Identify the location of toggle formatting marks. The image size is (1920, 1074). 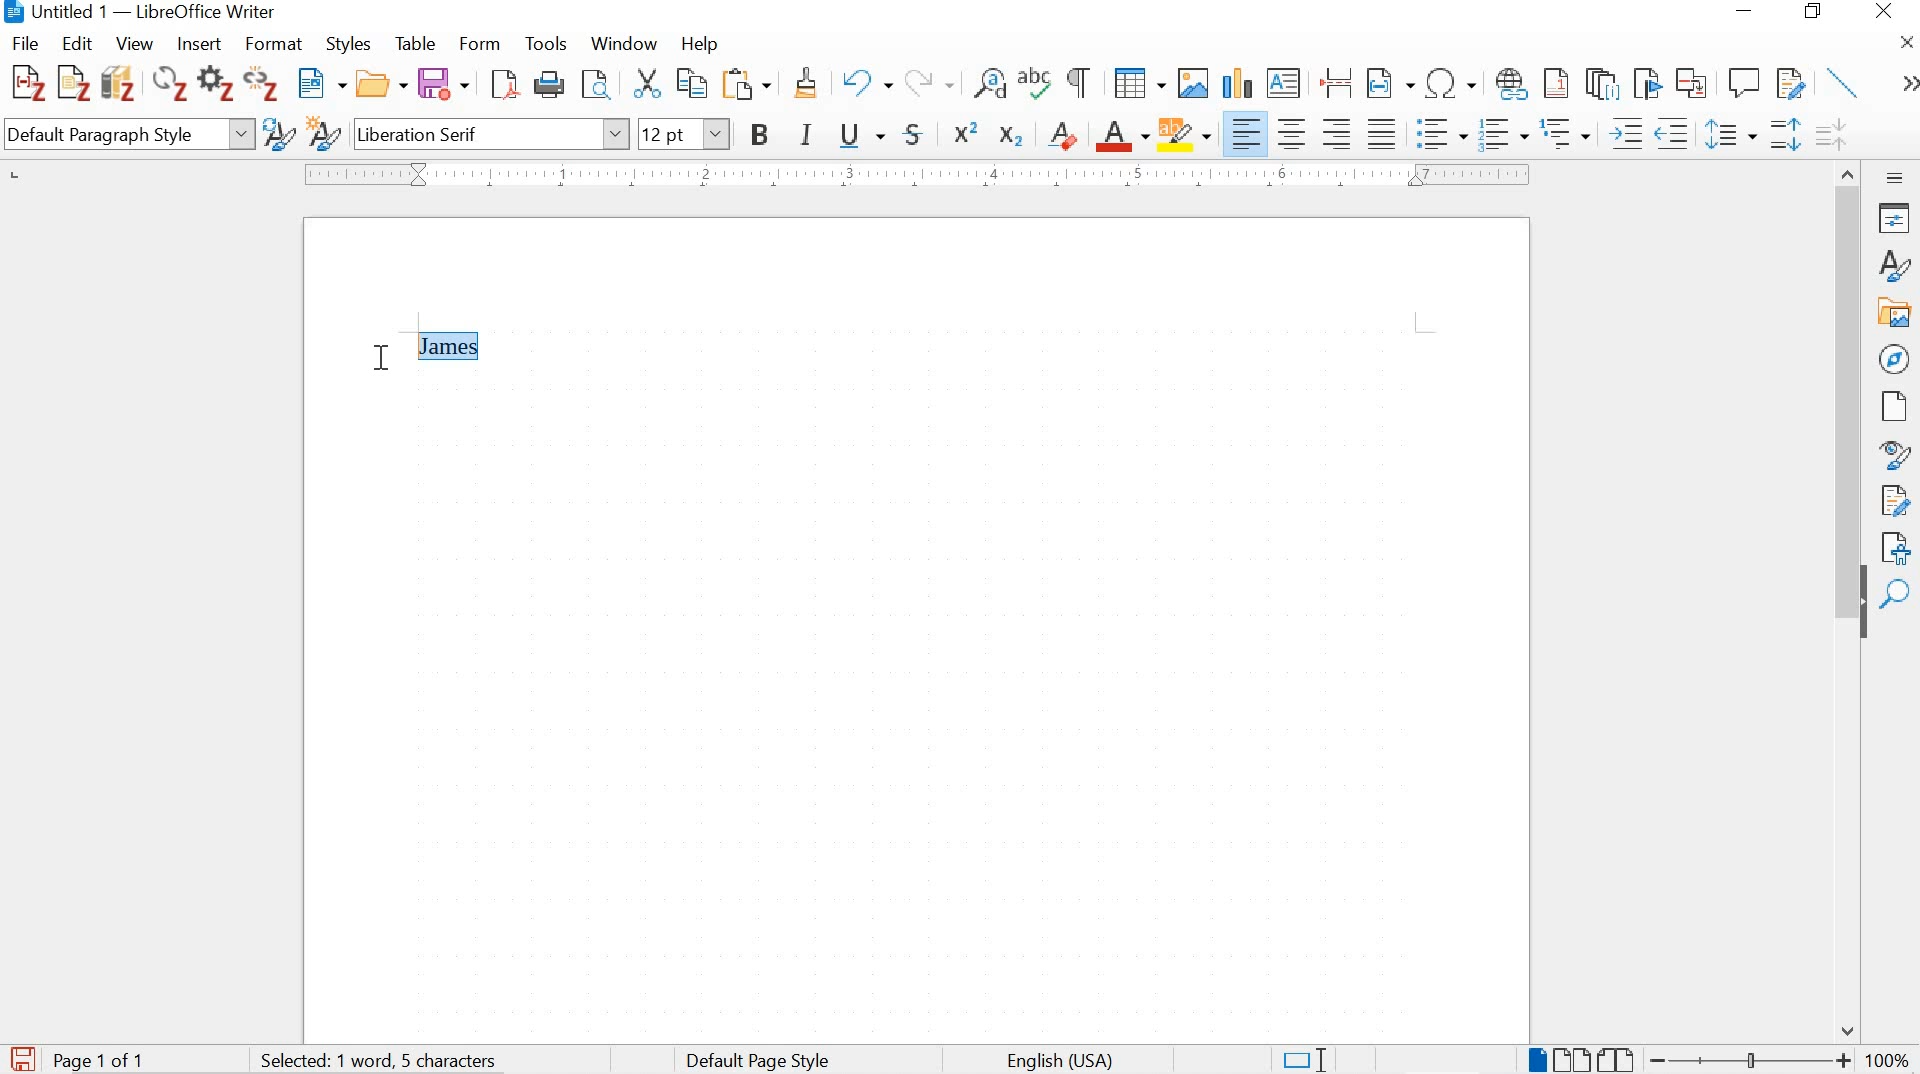
(1080, 82).